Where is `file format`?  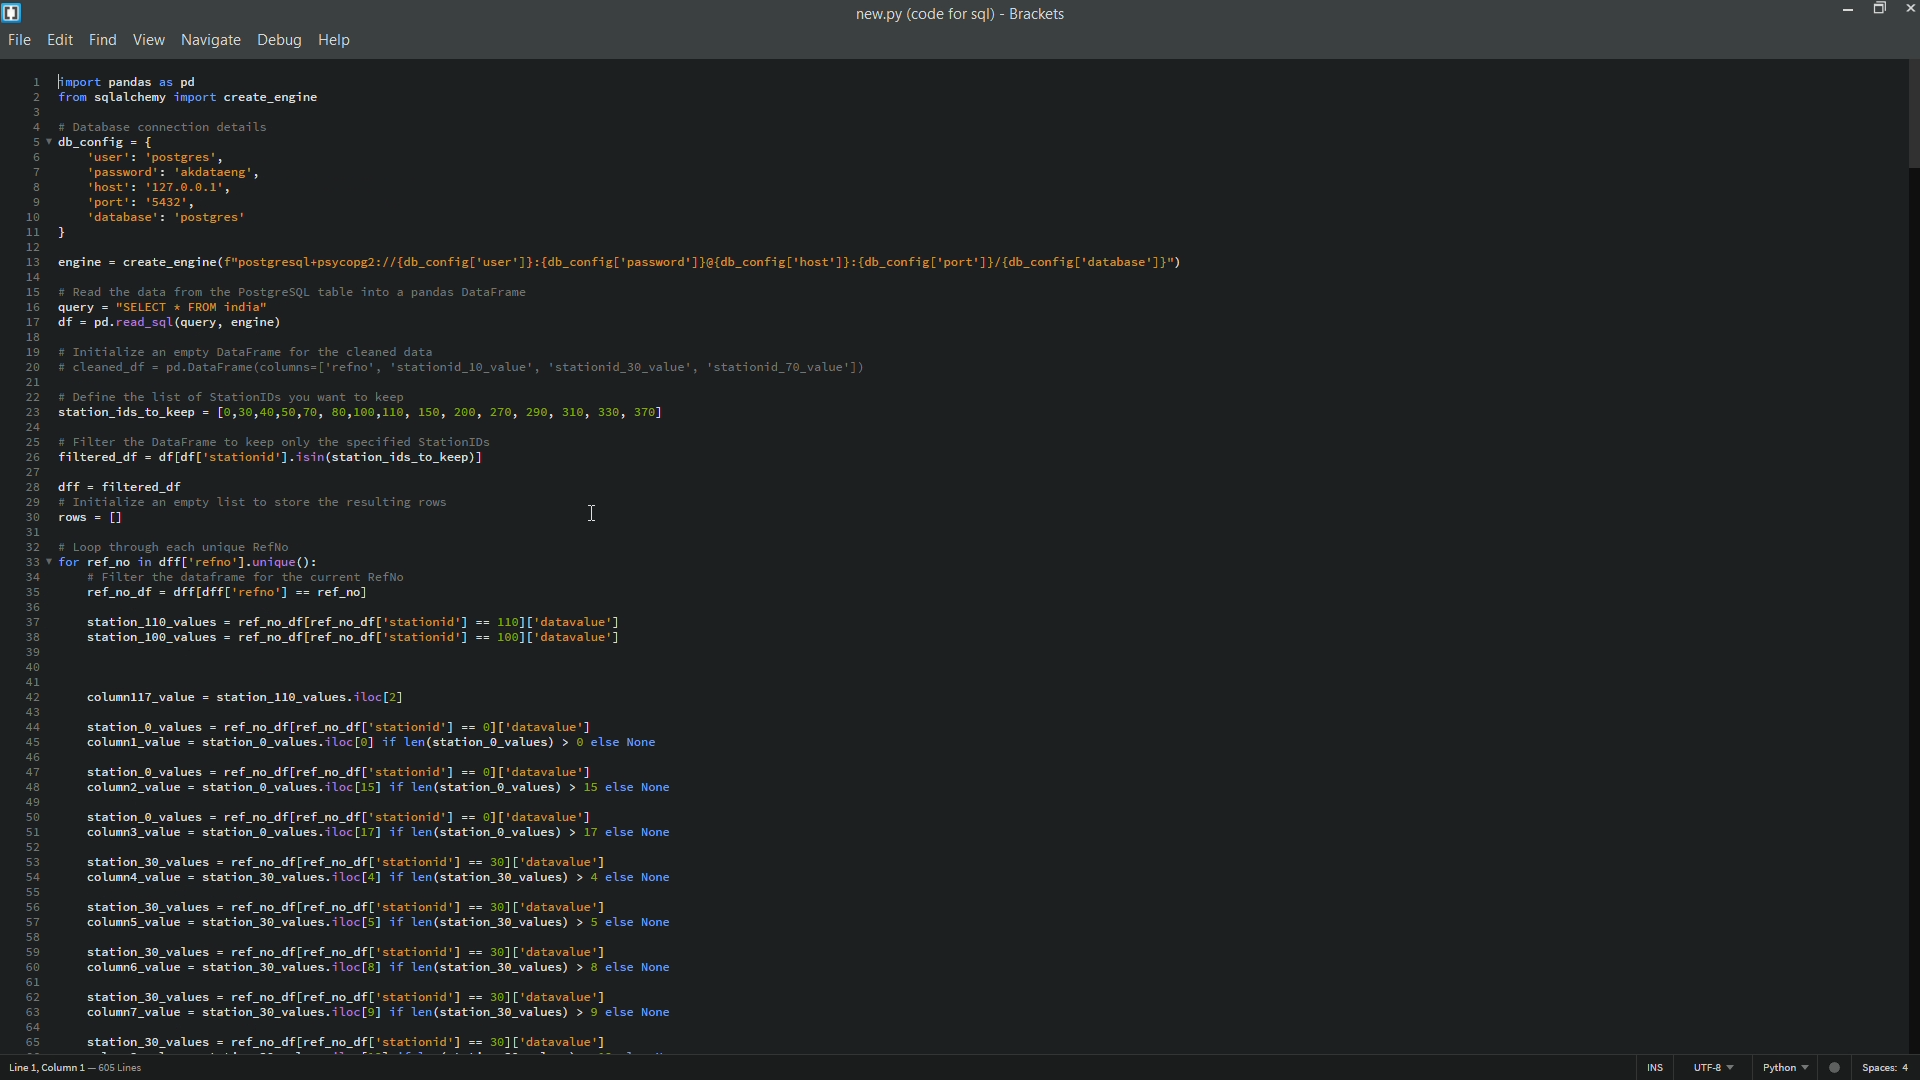 file format is located at coordinates (1786, 1070).